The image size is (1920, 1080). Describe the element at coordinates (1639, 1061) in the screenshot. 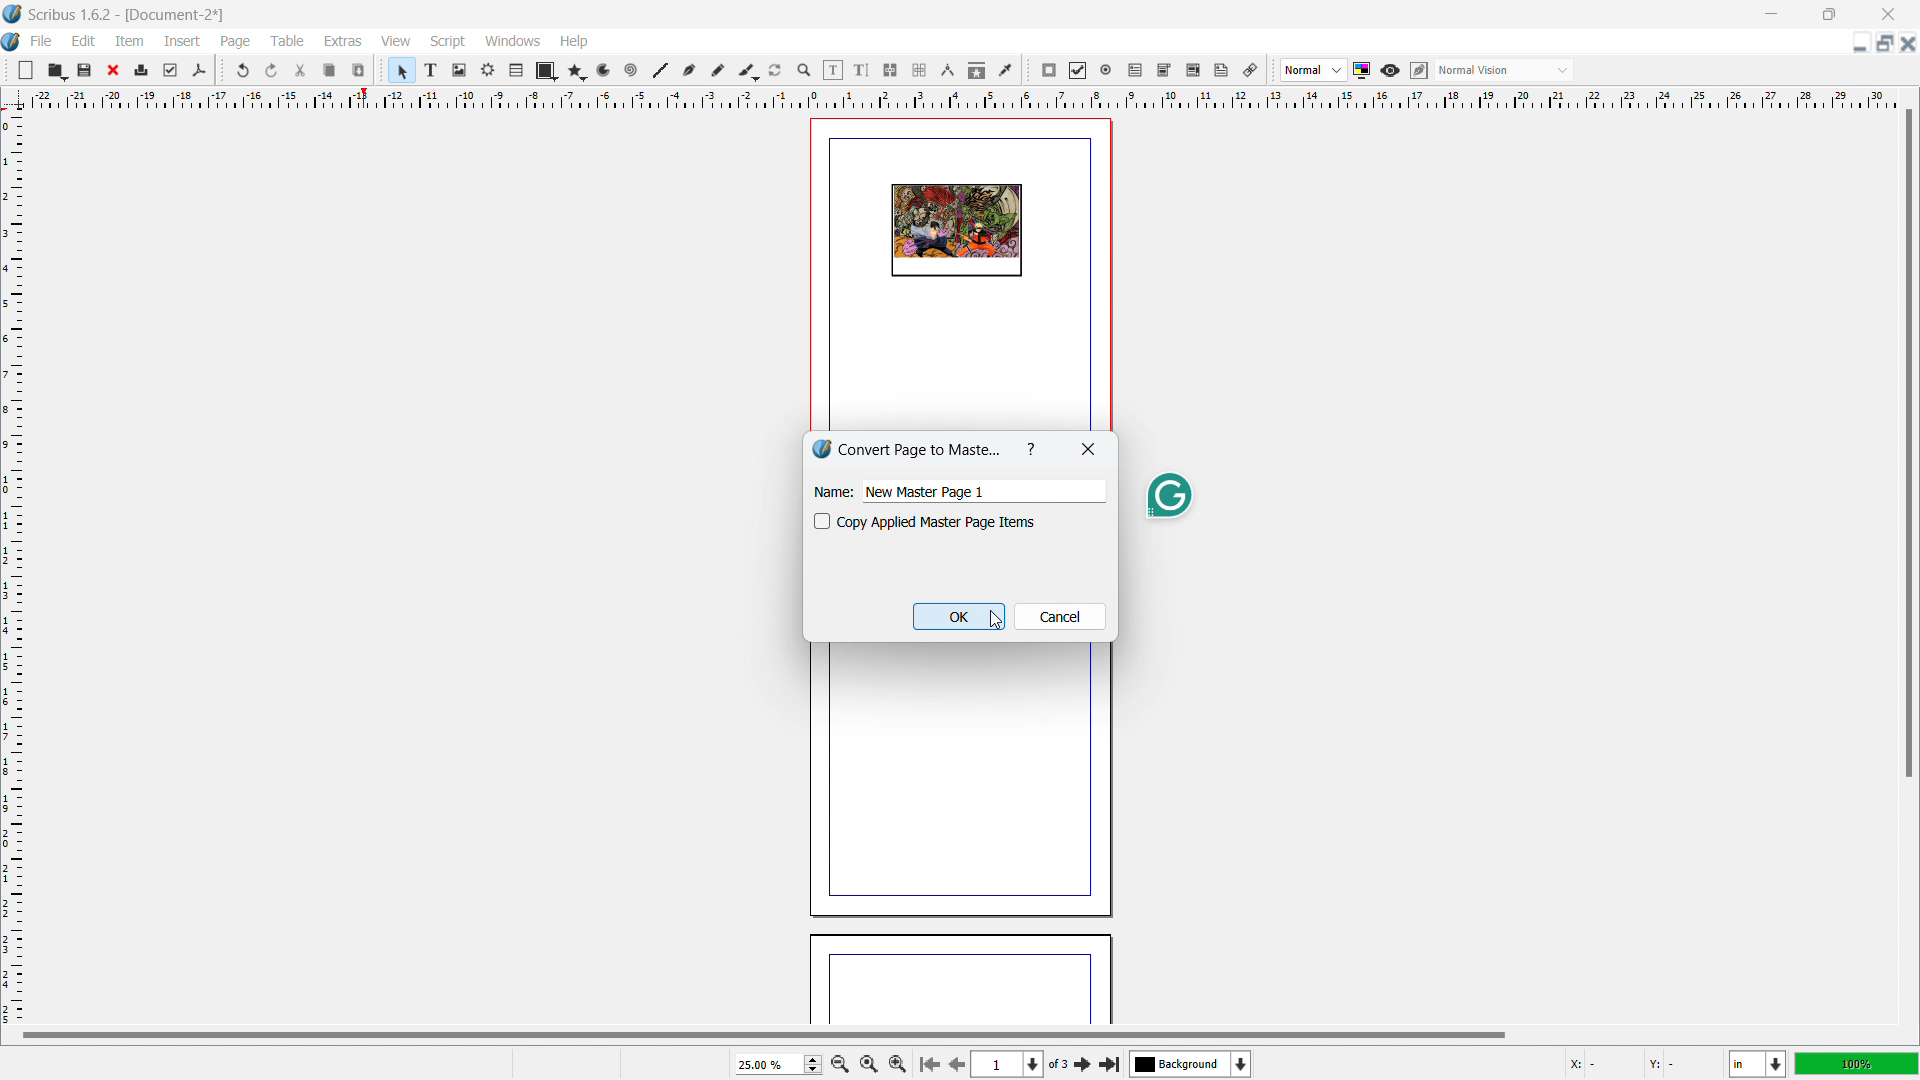

I see `cursor coordinate` at that location.